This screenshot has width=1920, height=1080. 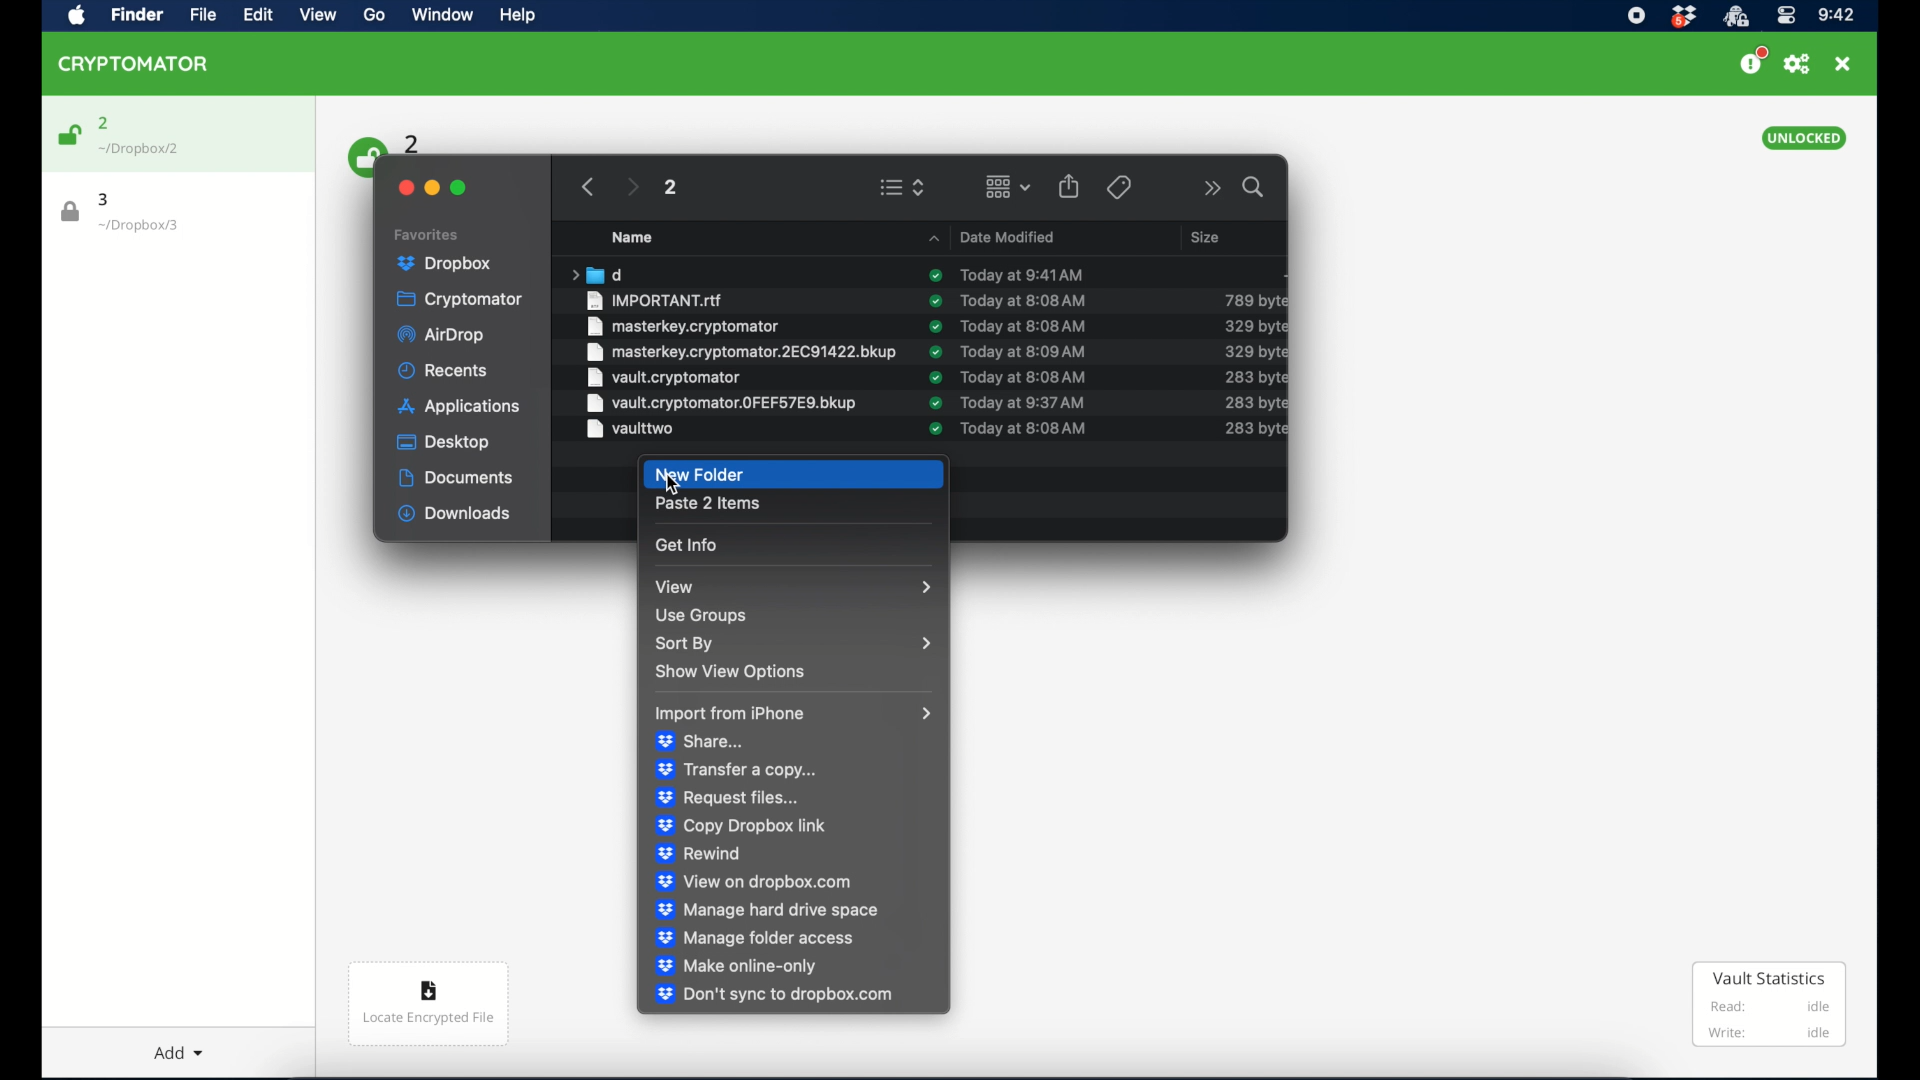 I want to click on lock icon, so click(x=71, y=212).